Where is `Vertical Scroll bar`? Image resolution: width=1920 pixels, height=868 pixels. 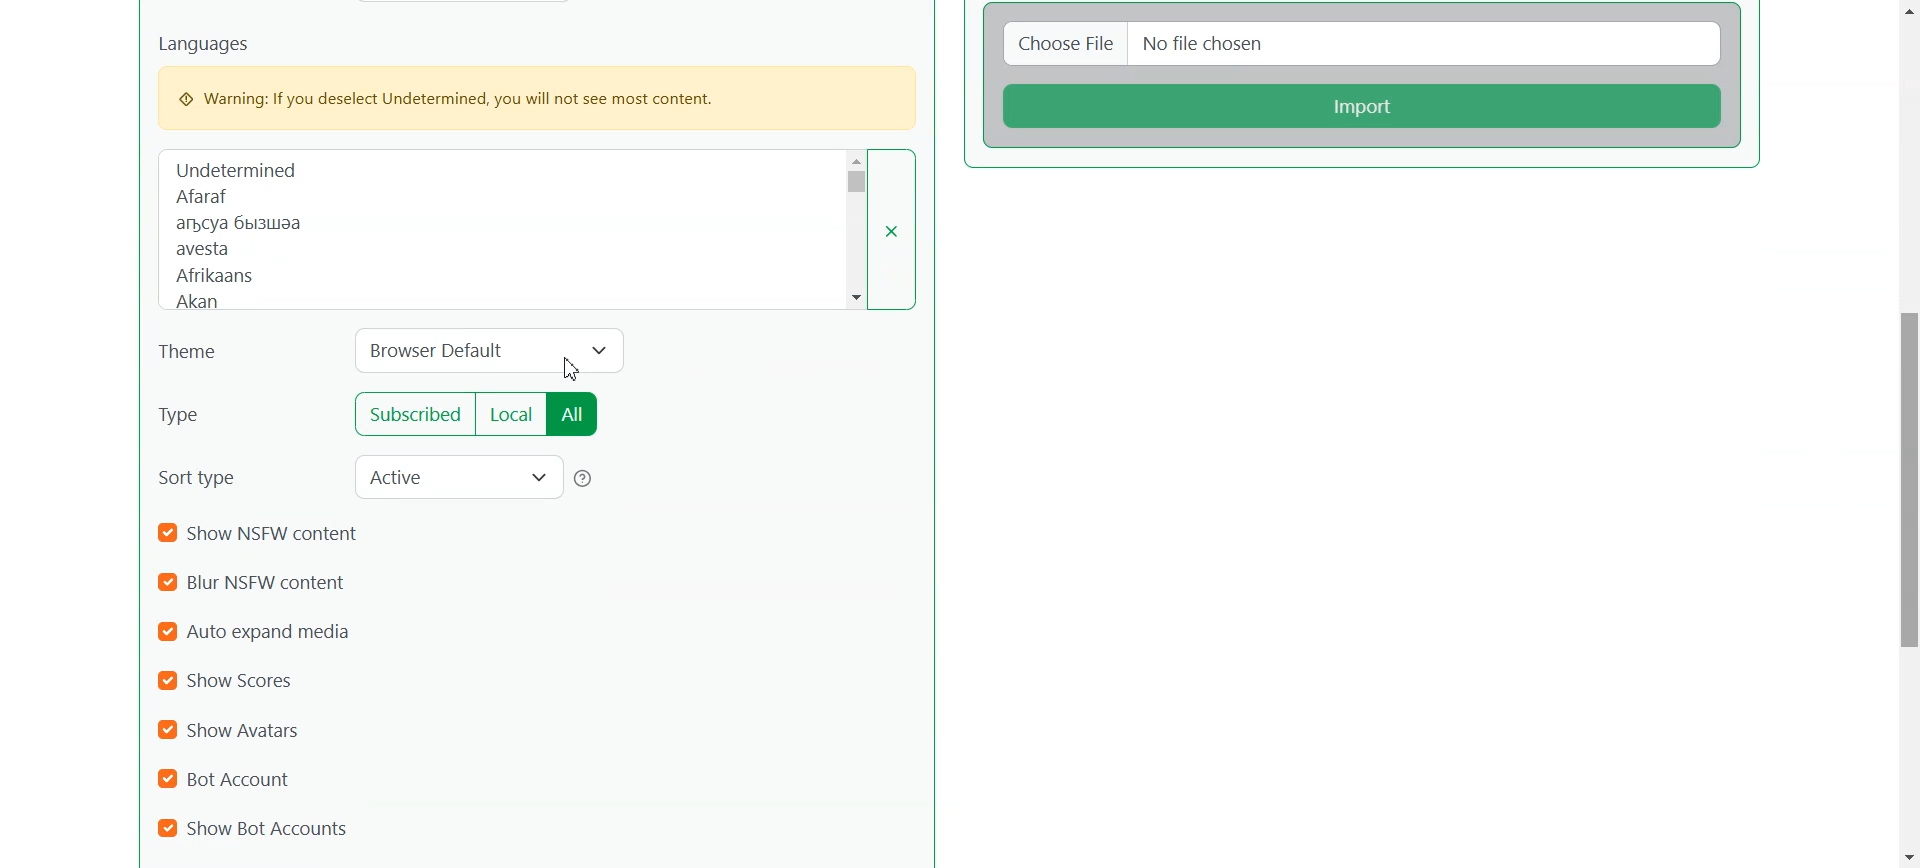 Vertical Scroll bar is located at coordinates (1907, 434).